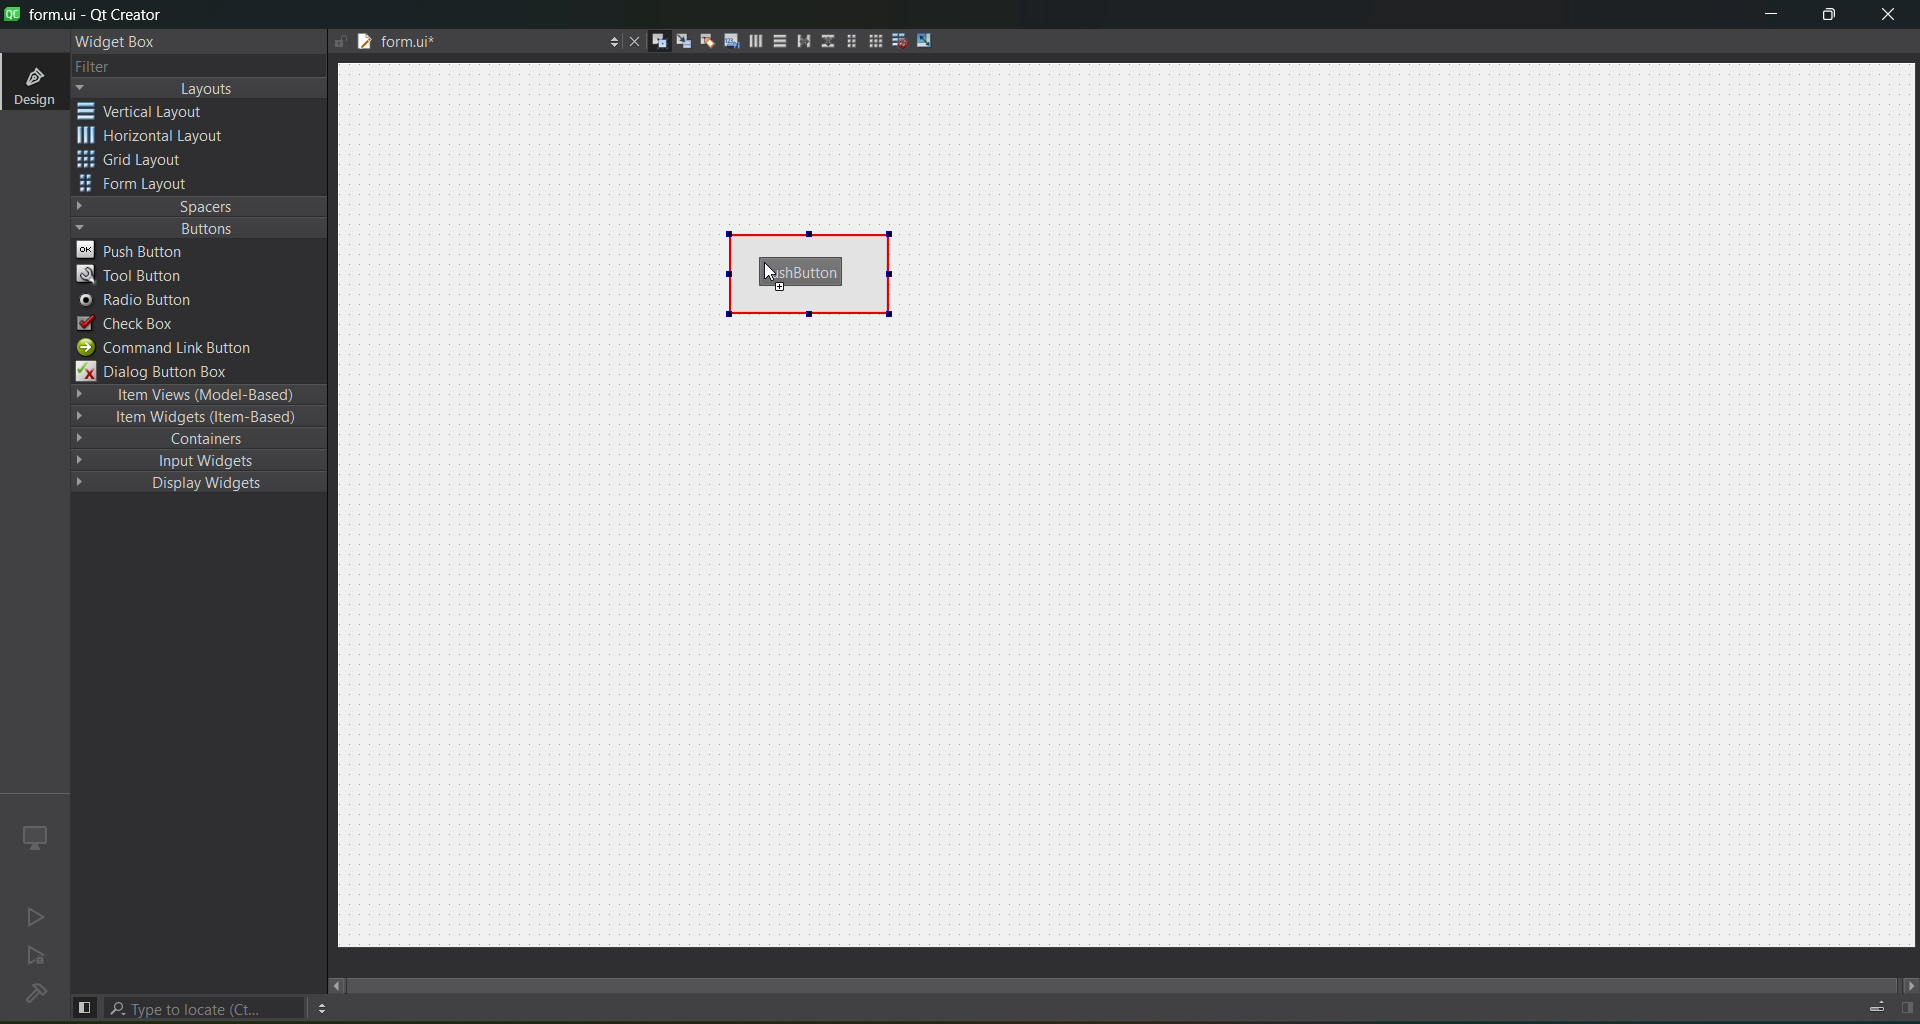  Describe the element at coordinates (195, 421) in the screenshot. I see `item widgets` at that location.